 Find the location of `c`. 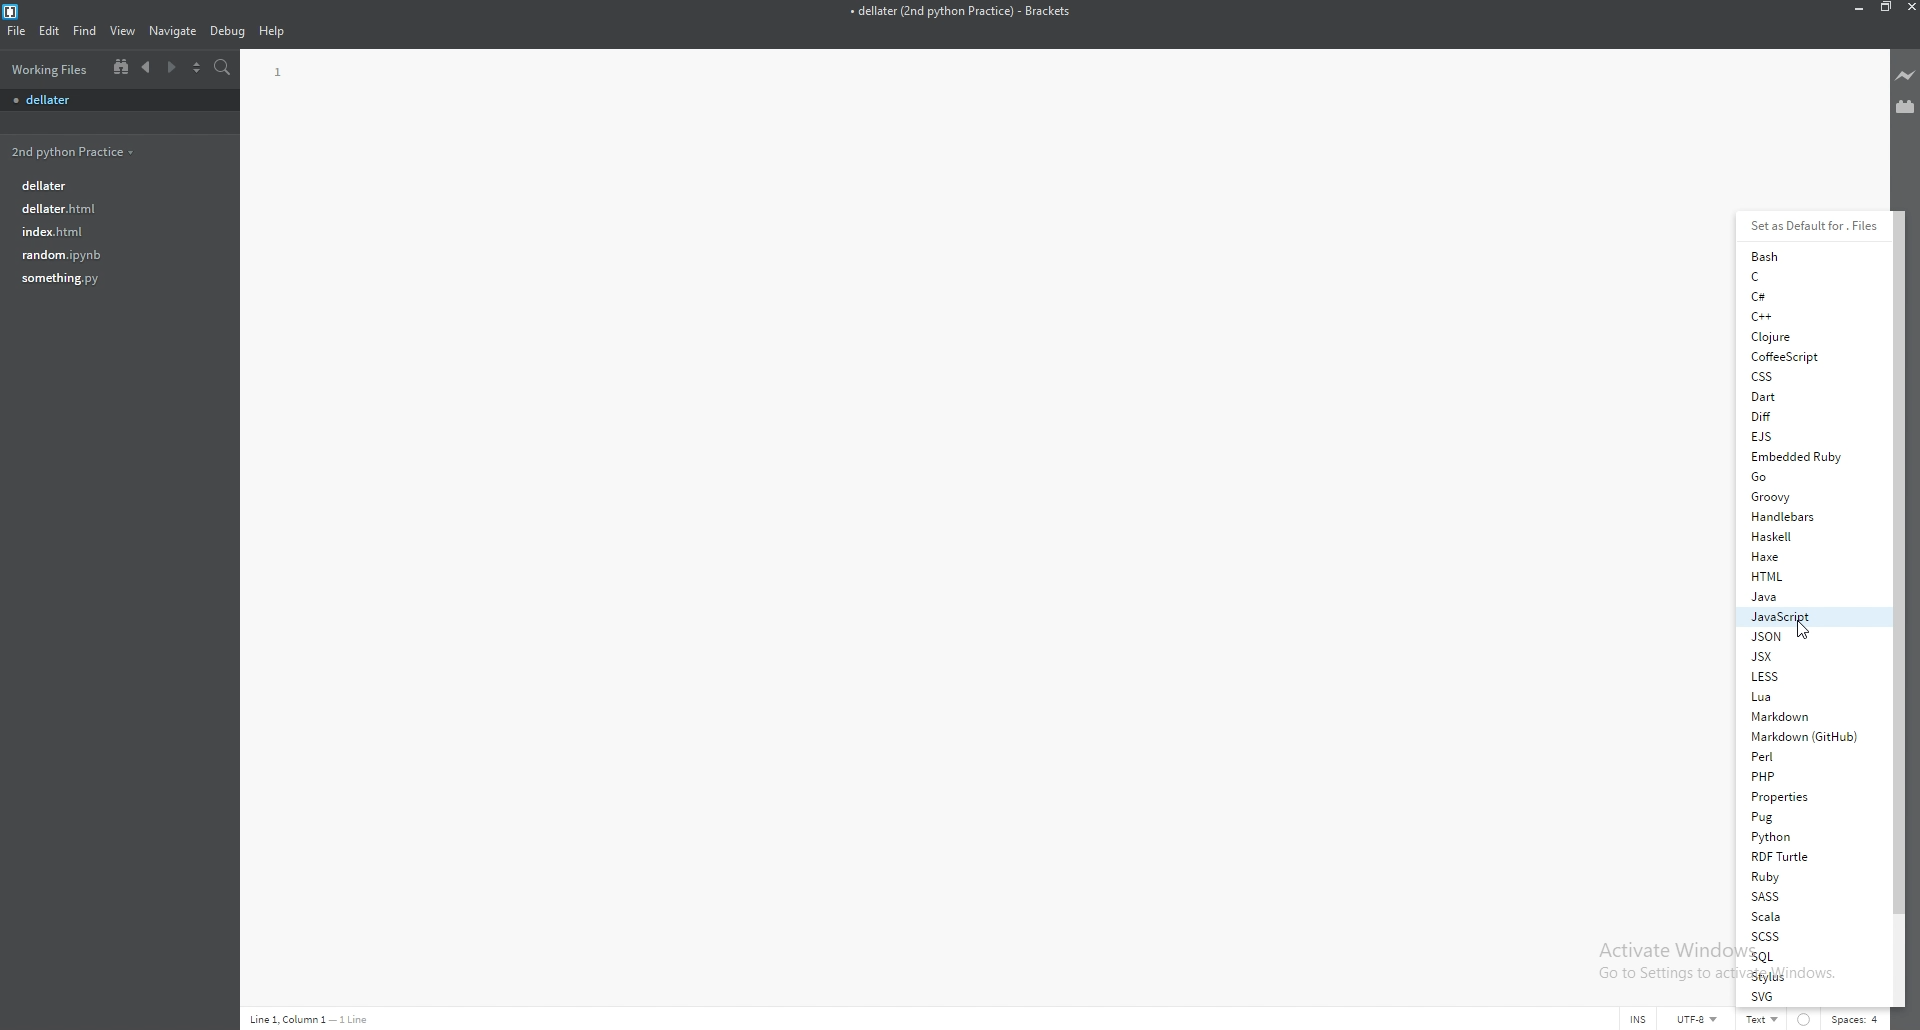

c is located at coordinates (1803, 276).